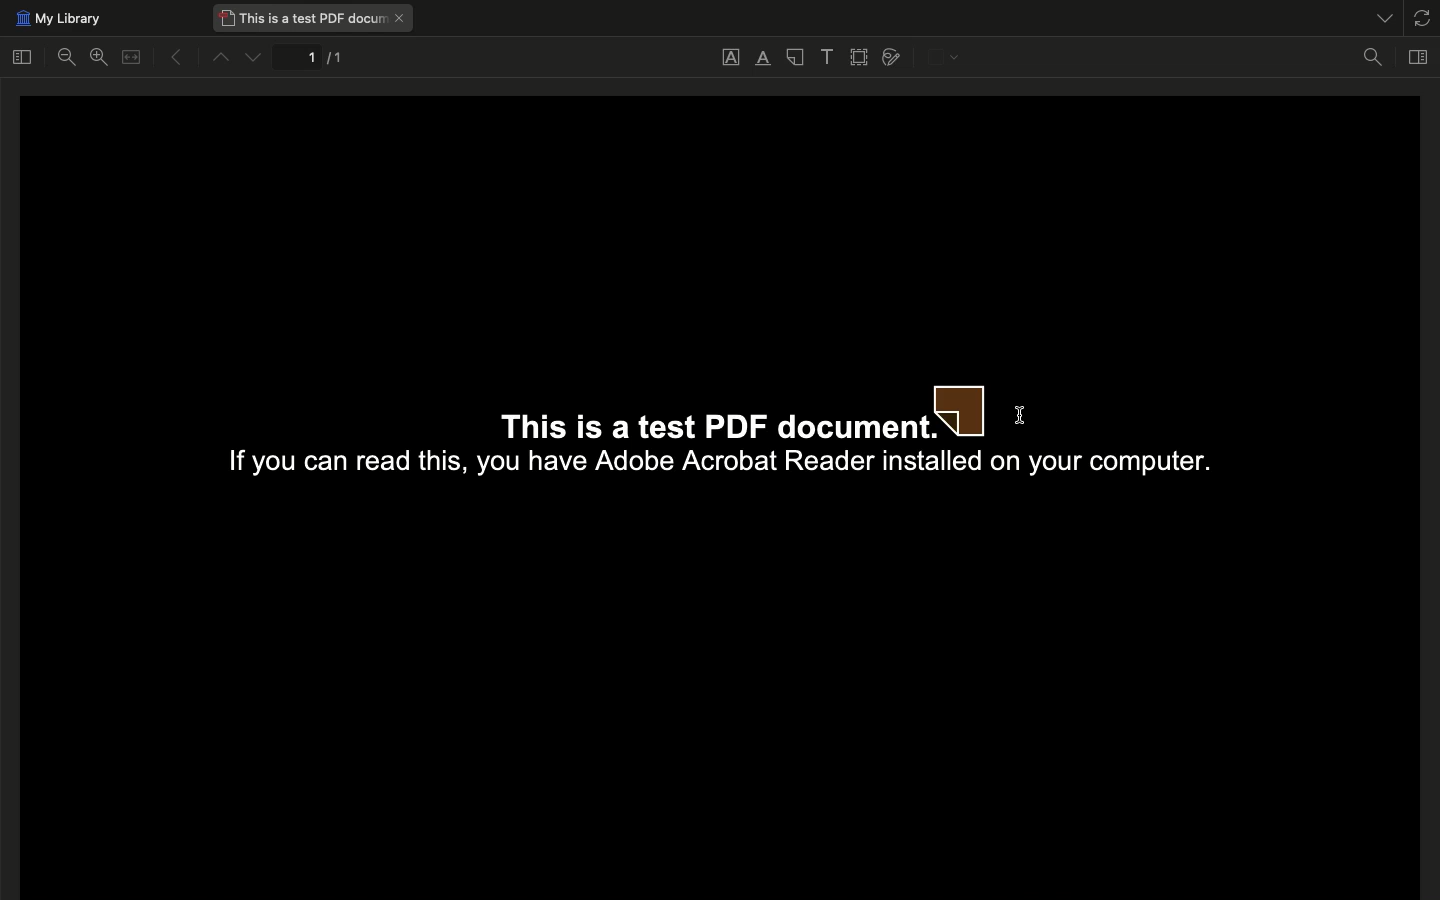 The width and height of the screenshot is (1440, 900). I want to click on Add text, so click(827, 58).